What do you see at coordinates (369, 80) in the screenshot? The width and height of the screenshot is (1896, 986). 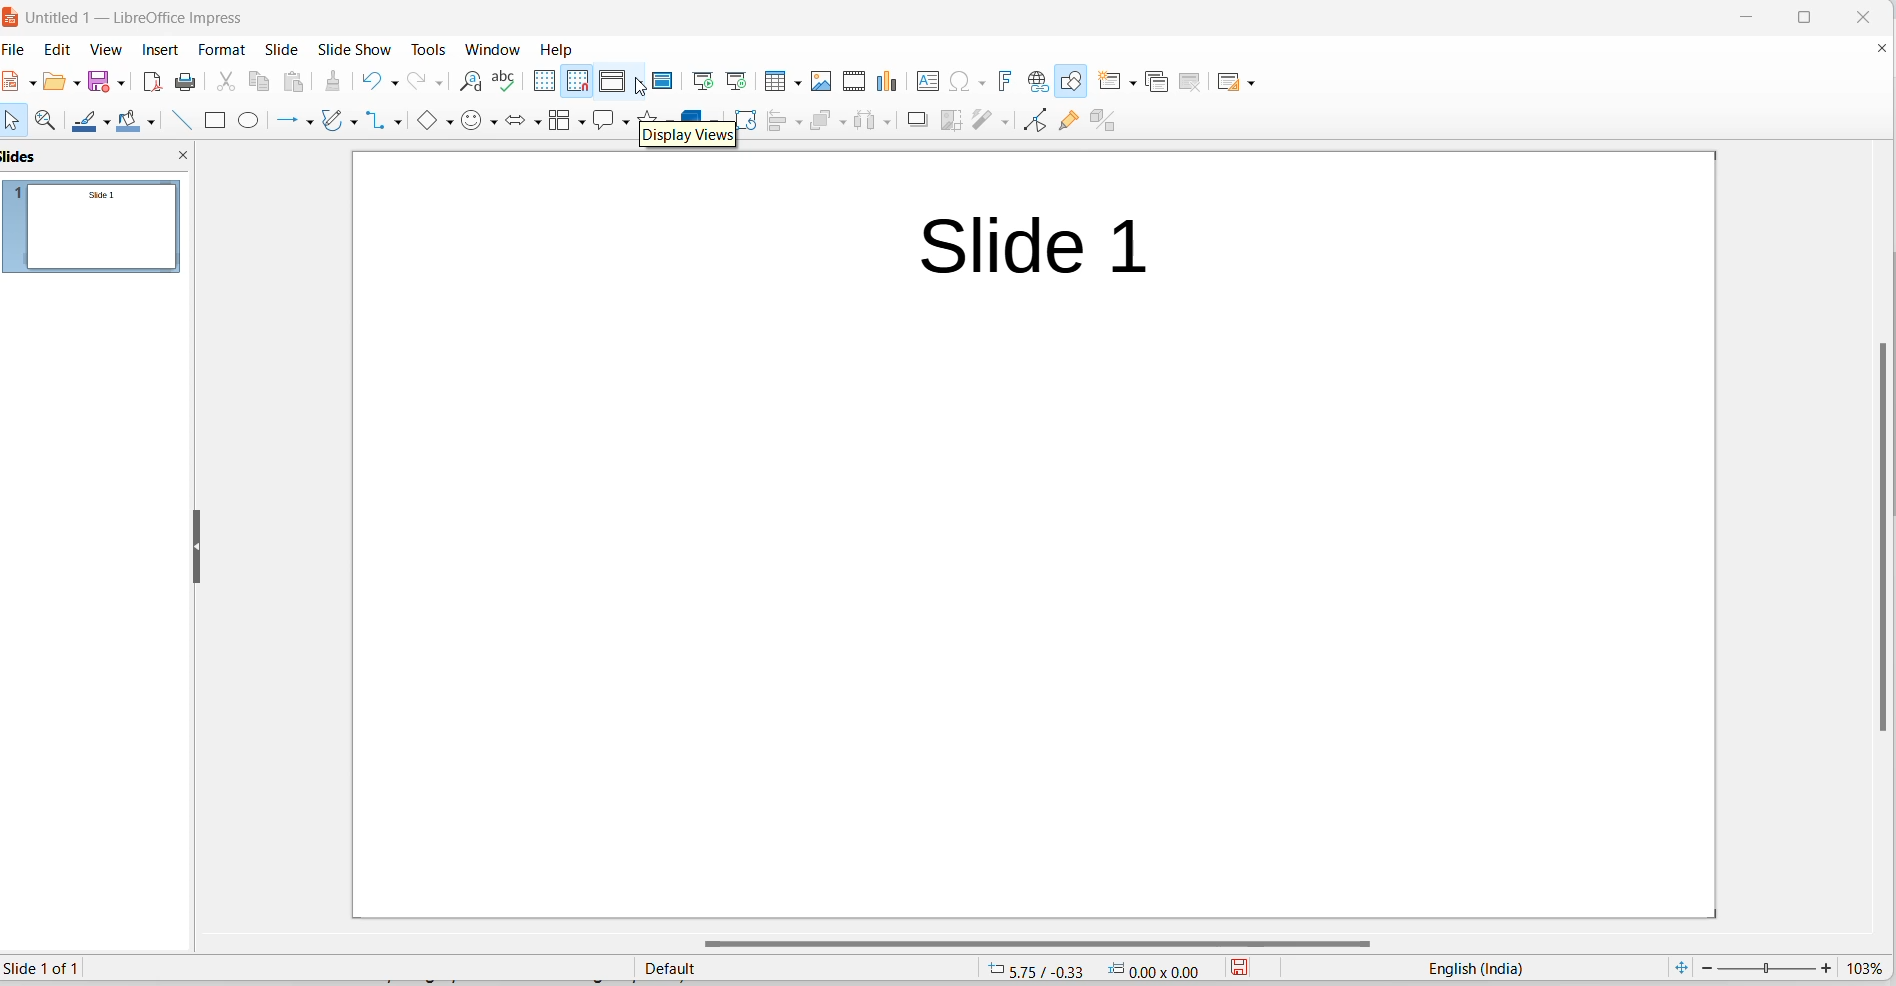 I see `undo` at bounding box center [369, 80].